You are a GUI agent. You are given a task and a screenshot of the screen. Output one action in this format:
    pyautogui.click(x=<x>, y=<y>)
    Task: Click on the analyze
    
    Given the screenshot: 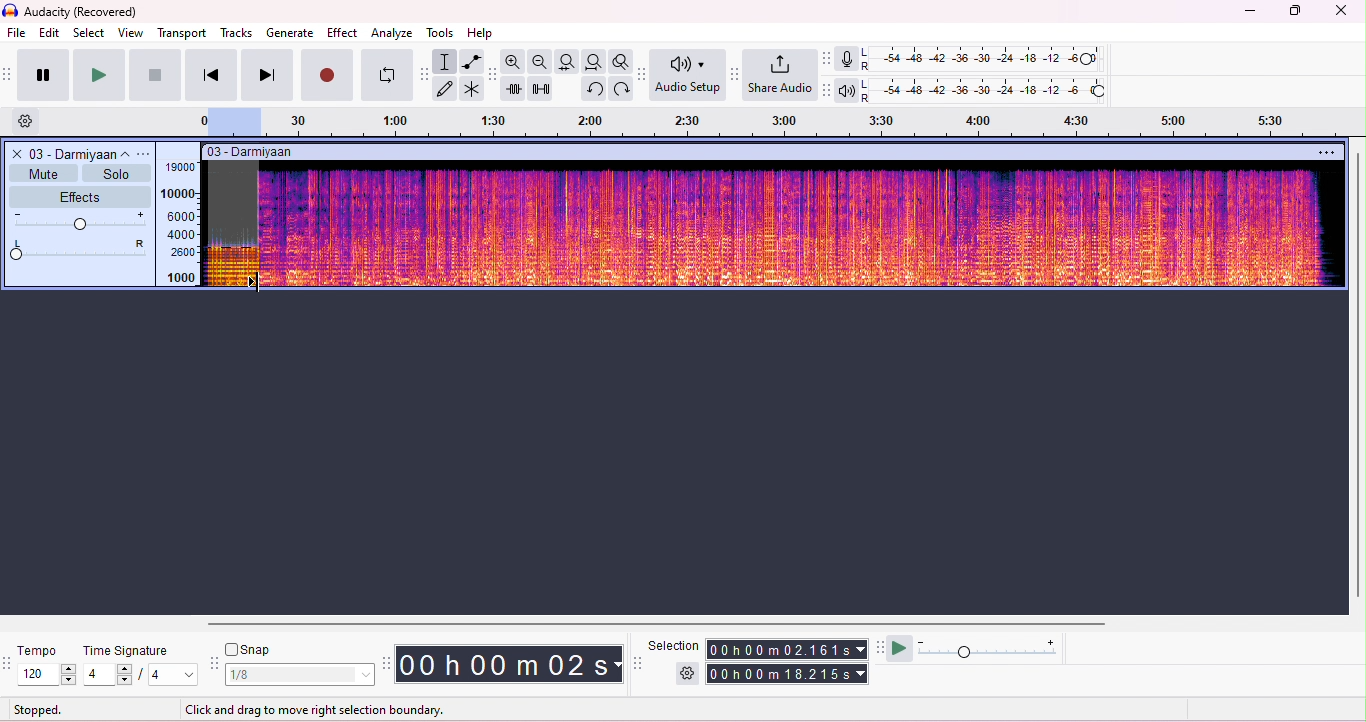 What is the action you would take?
    pyautogui.click(x=391, y=33)
    